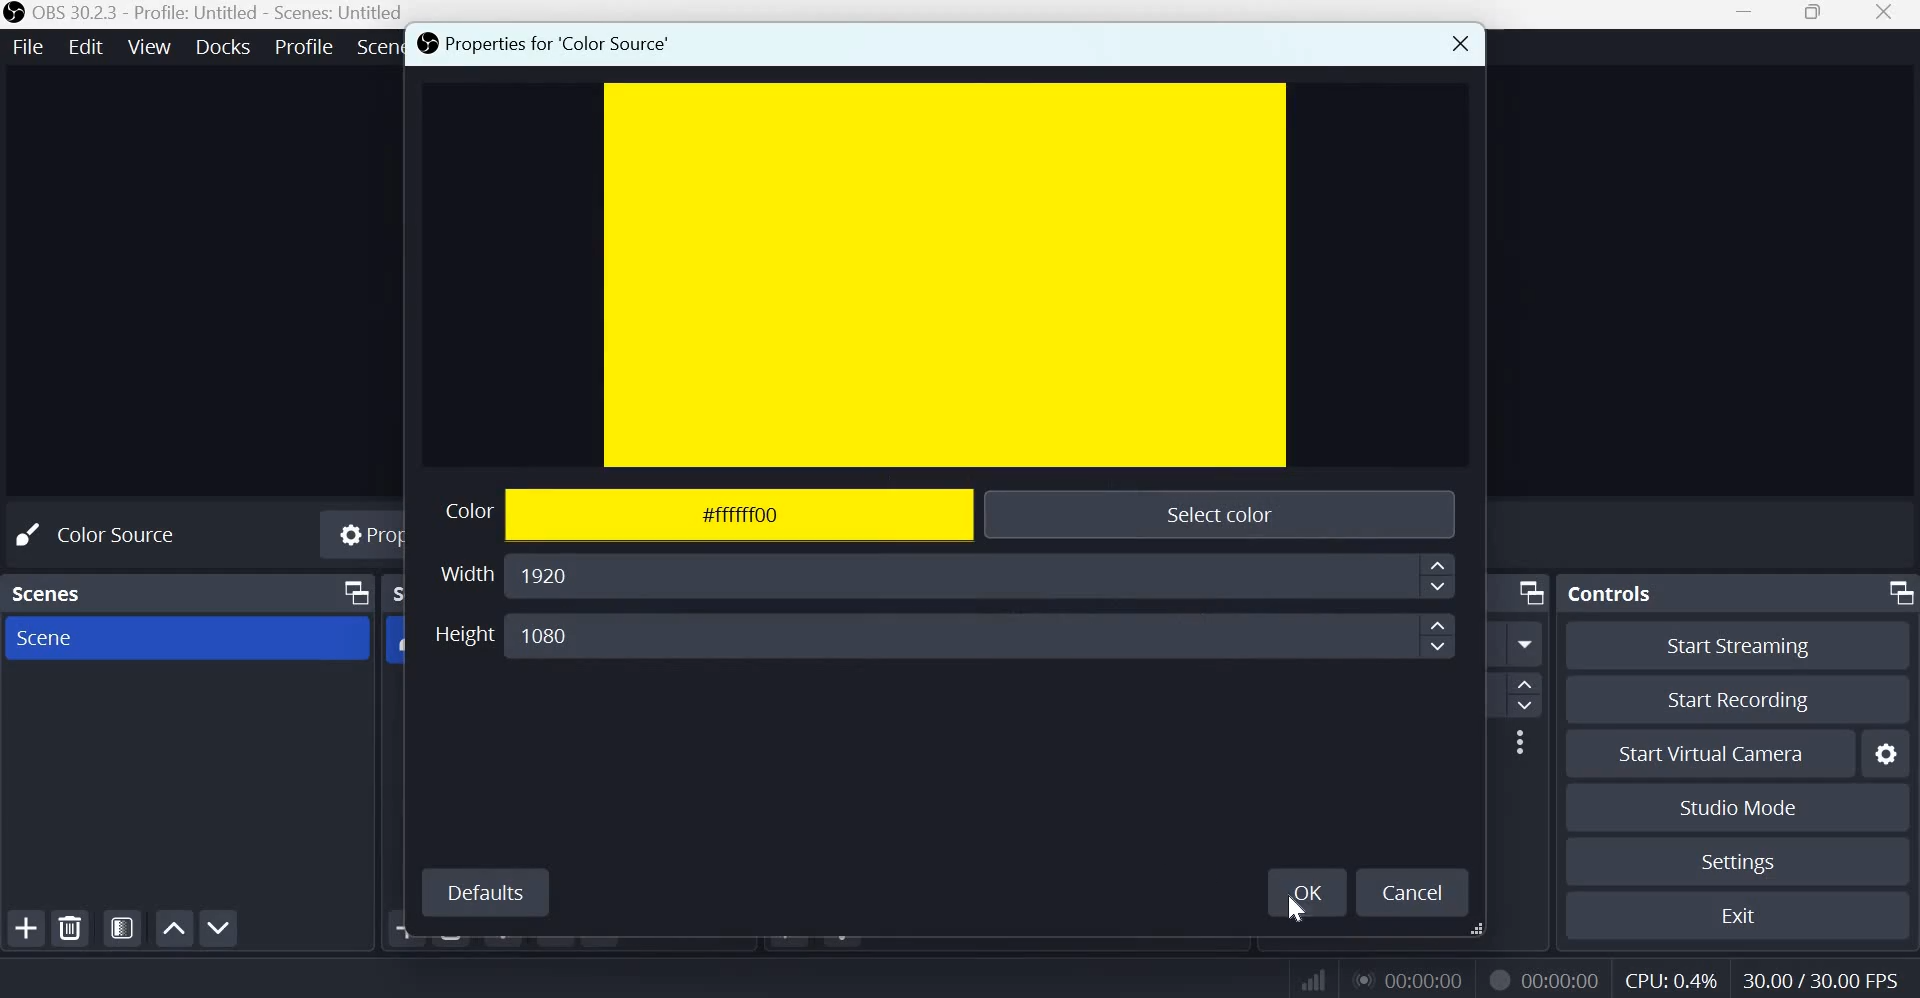  What do you see at coordinates (1615, 590) in the screenshot?
I see `Controls` at bounding box center [1615, 590].